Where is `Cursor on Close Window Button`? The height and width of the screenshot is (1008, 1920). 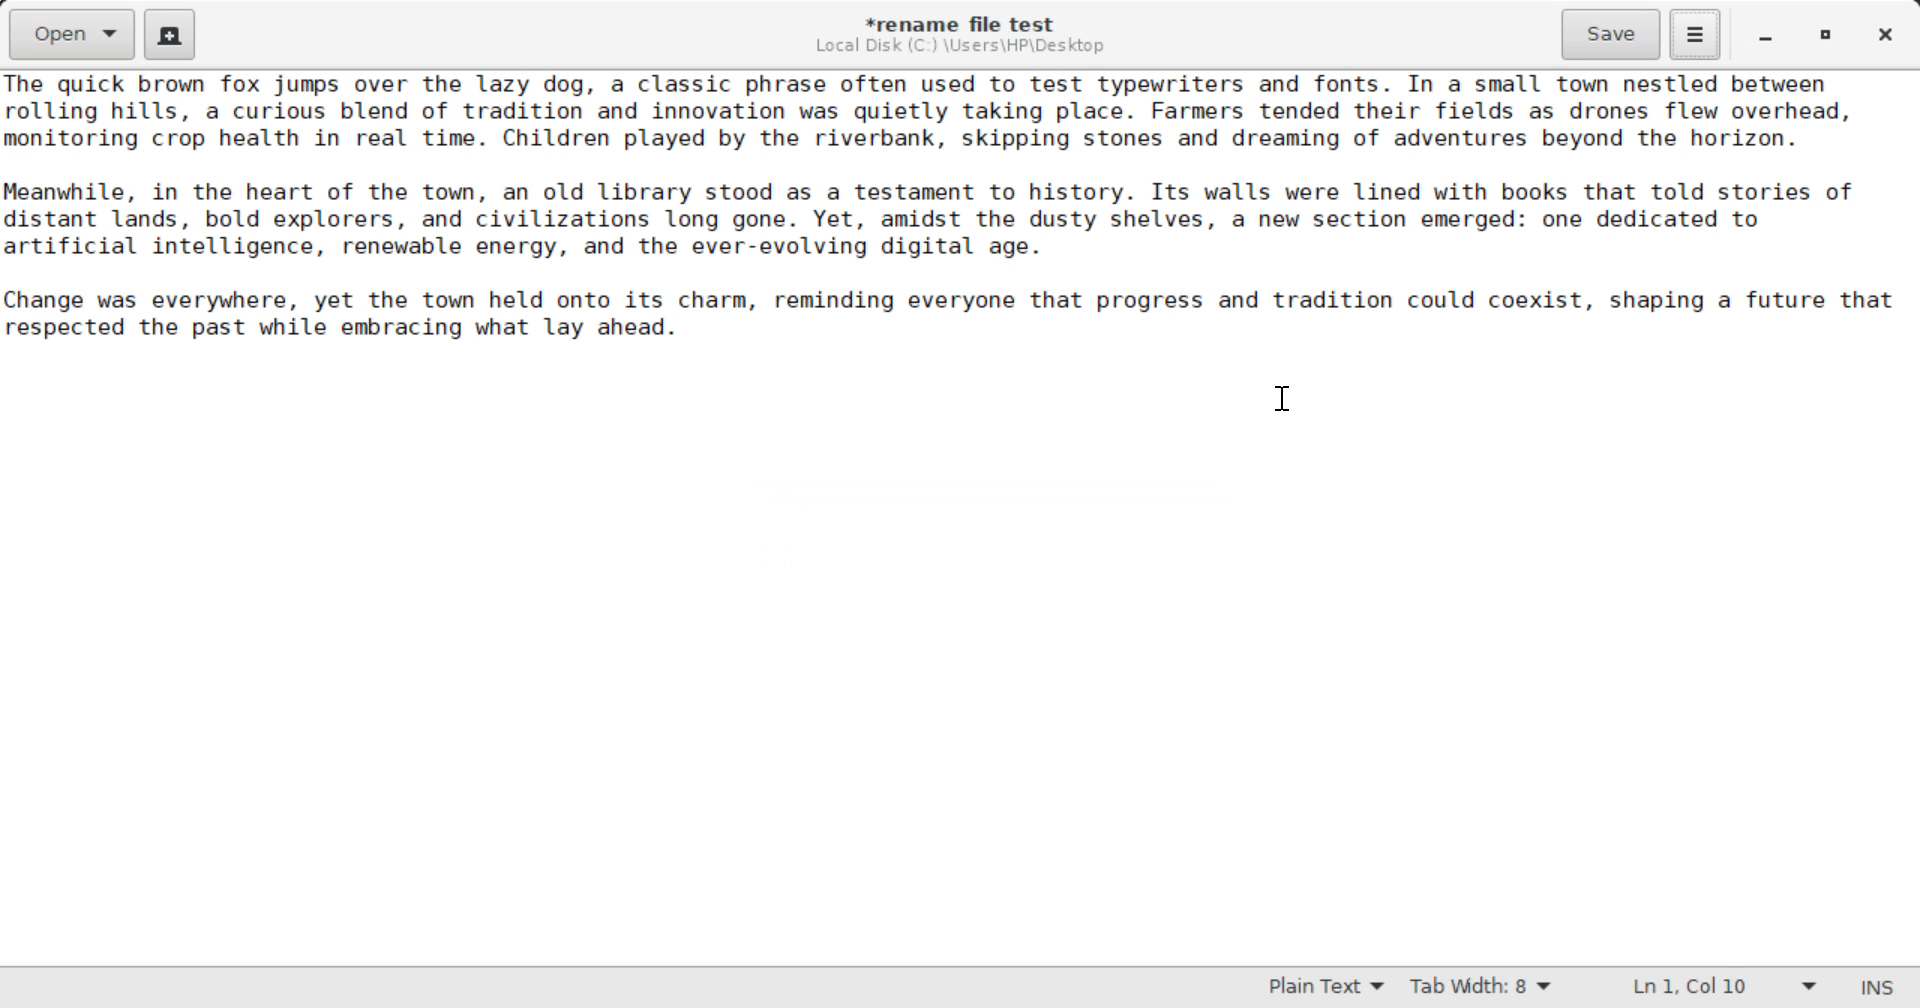
Cursor on Close Window Button is located at coordinates (1282, 397).